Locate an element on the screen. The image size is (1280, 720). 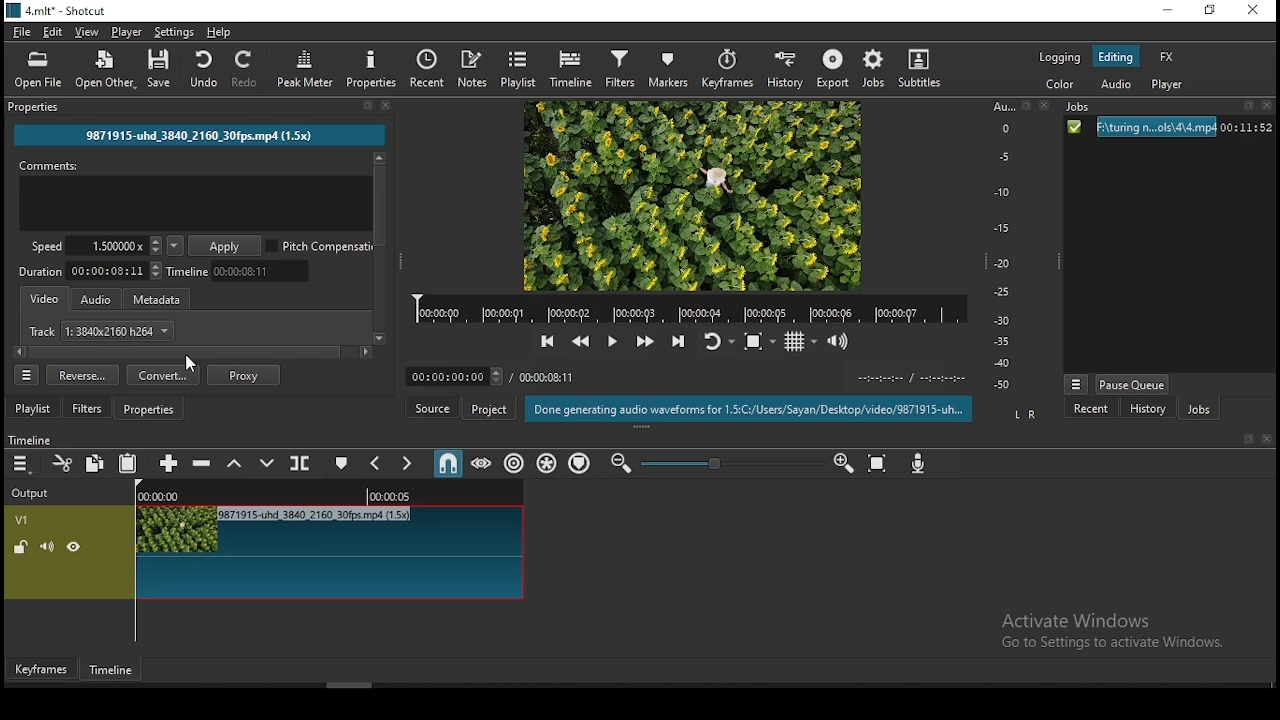
Left Right is located at coordinates (1023, 414).